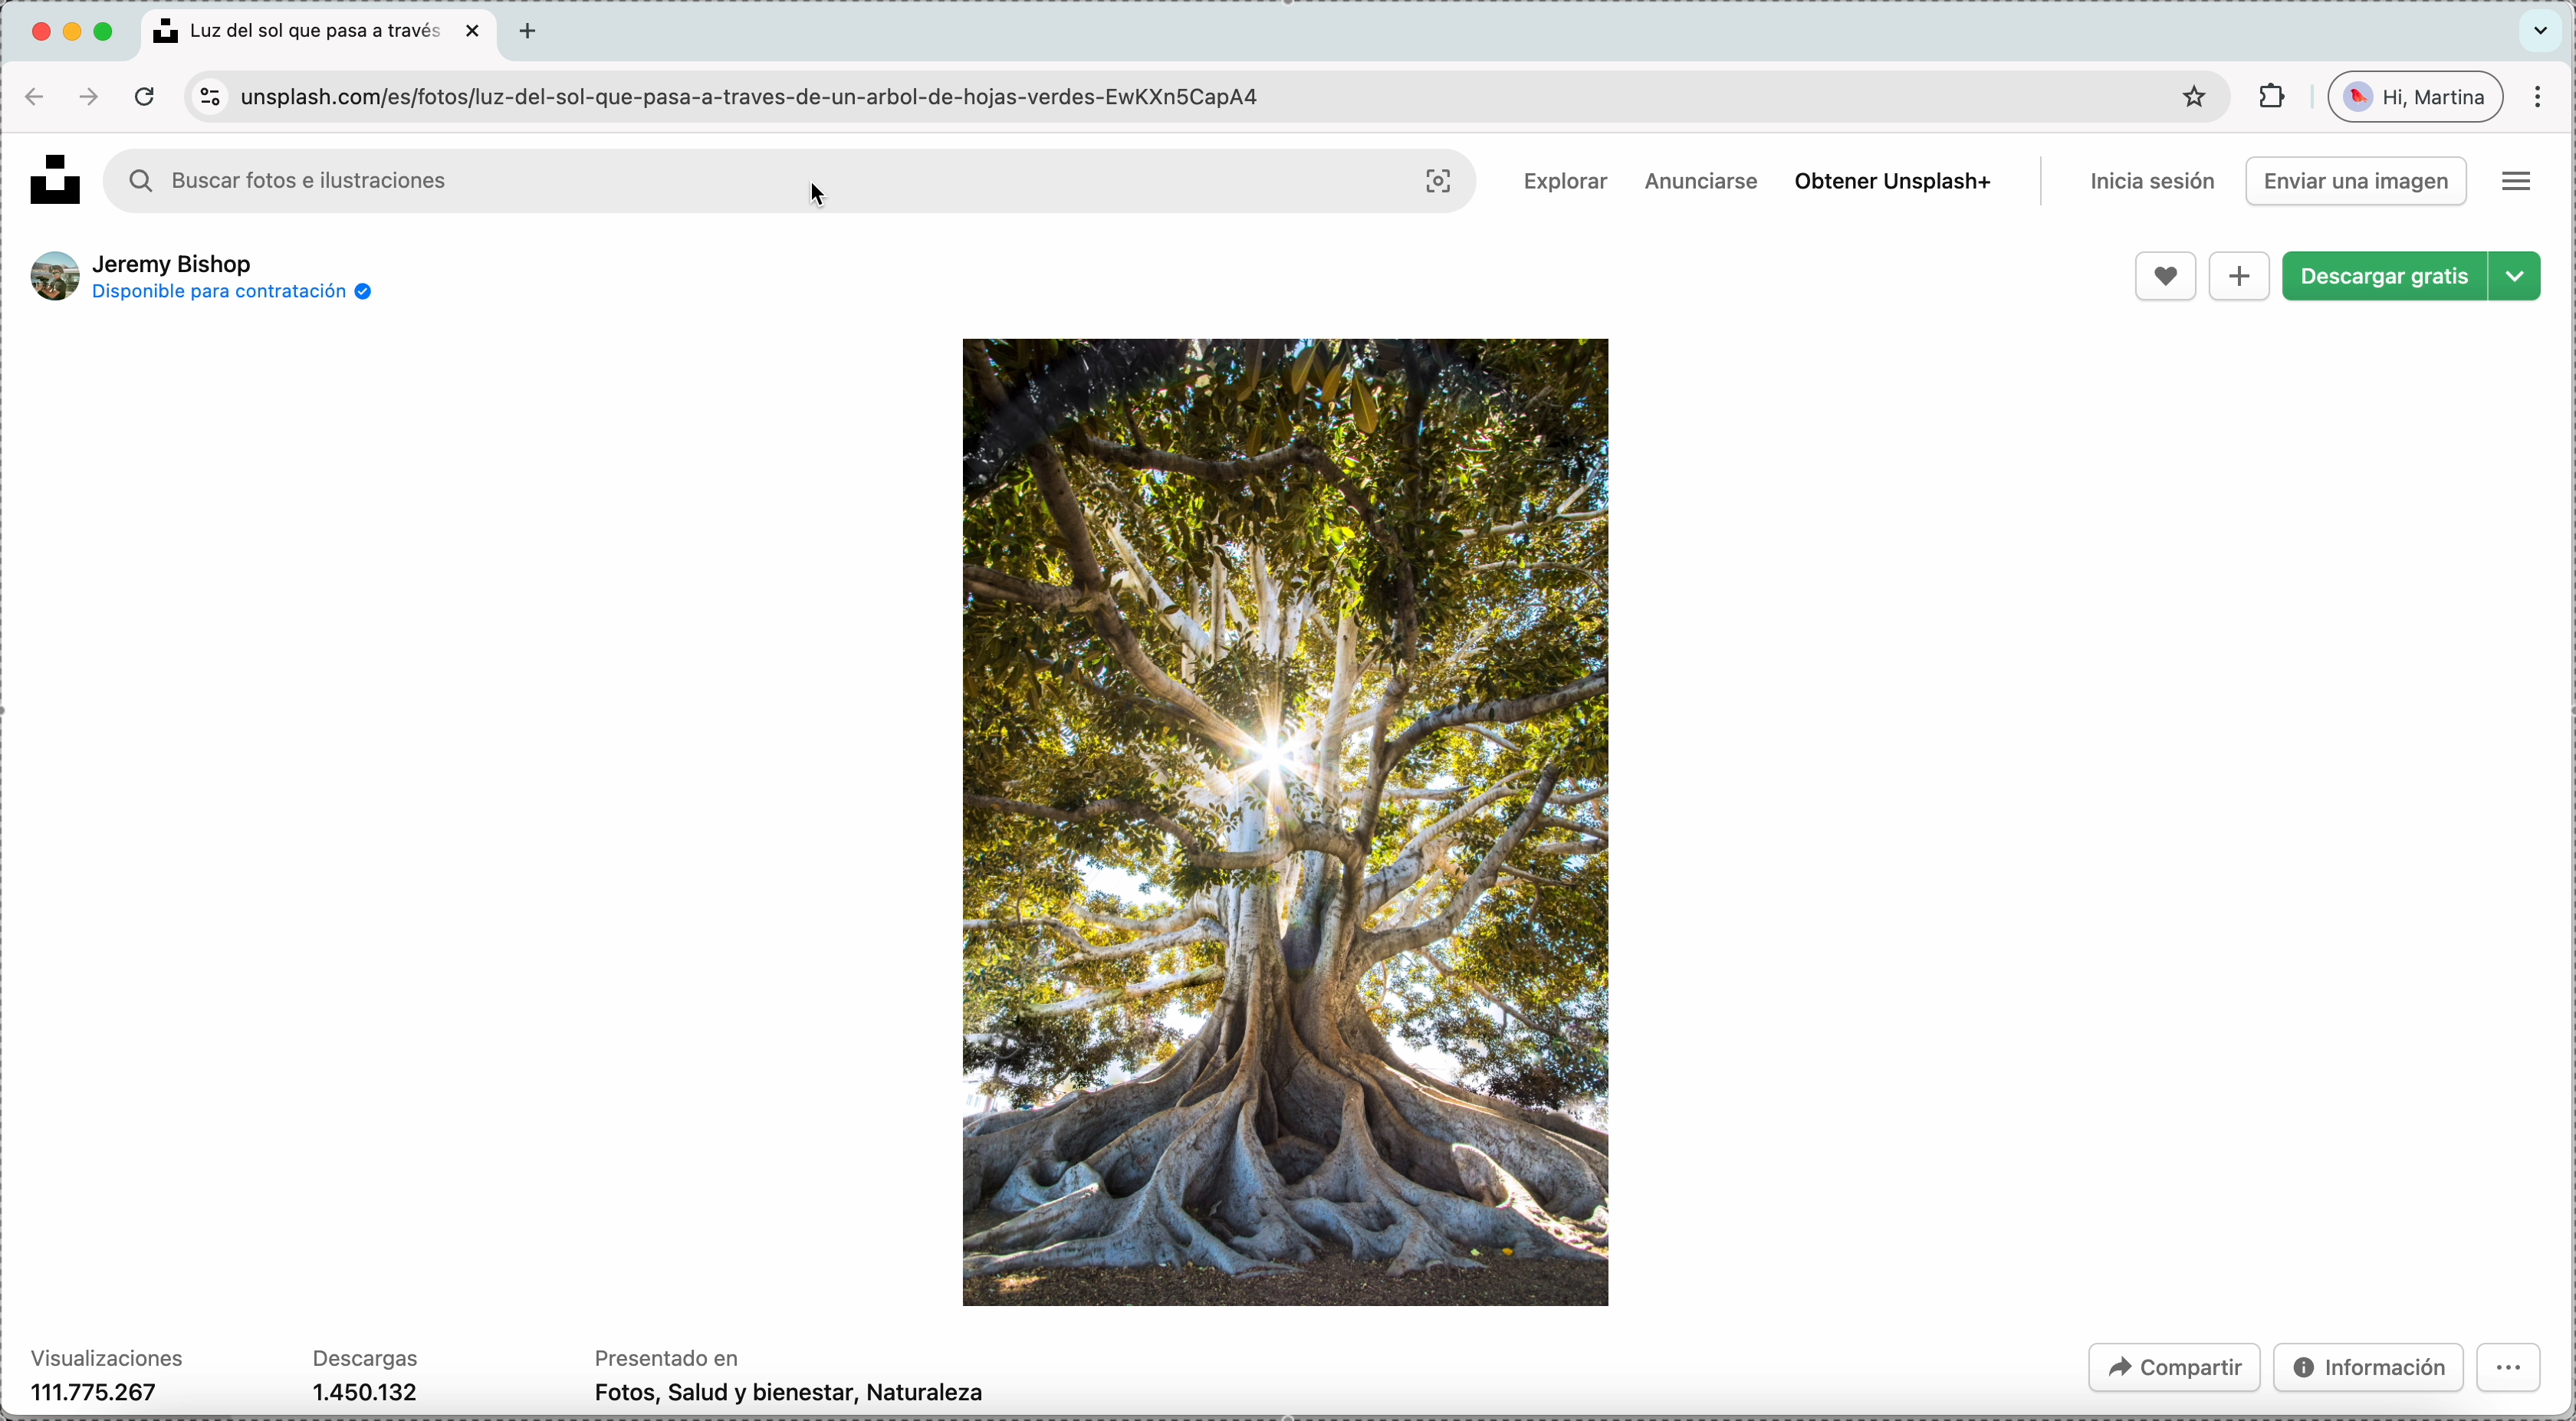  I want to click on search bar, so click(451, 179).